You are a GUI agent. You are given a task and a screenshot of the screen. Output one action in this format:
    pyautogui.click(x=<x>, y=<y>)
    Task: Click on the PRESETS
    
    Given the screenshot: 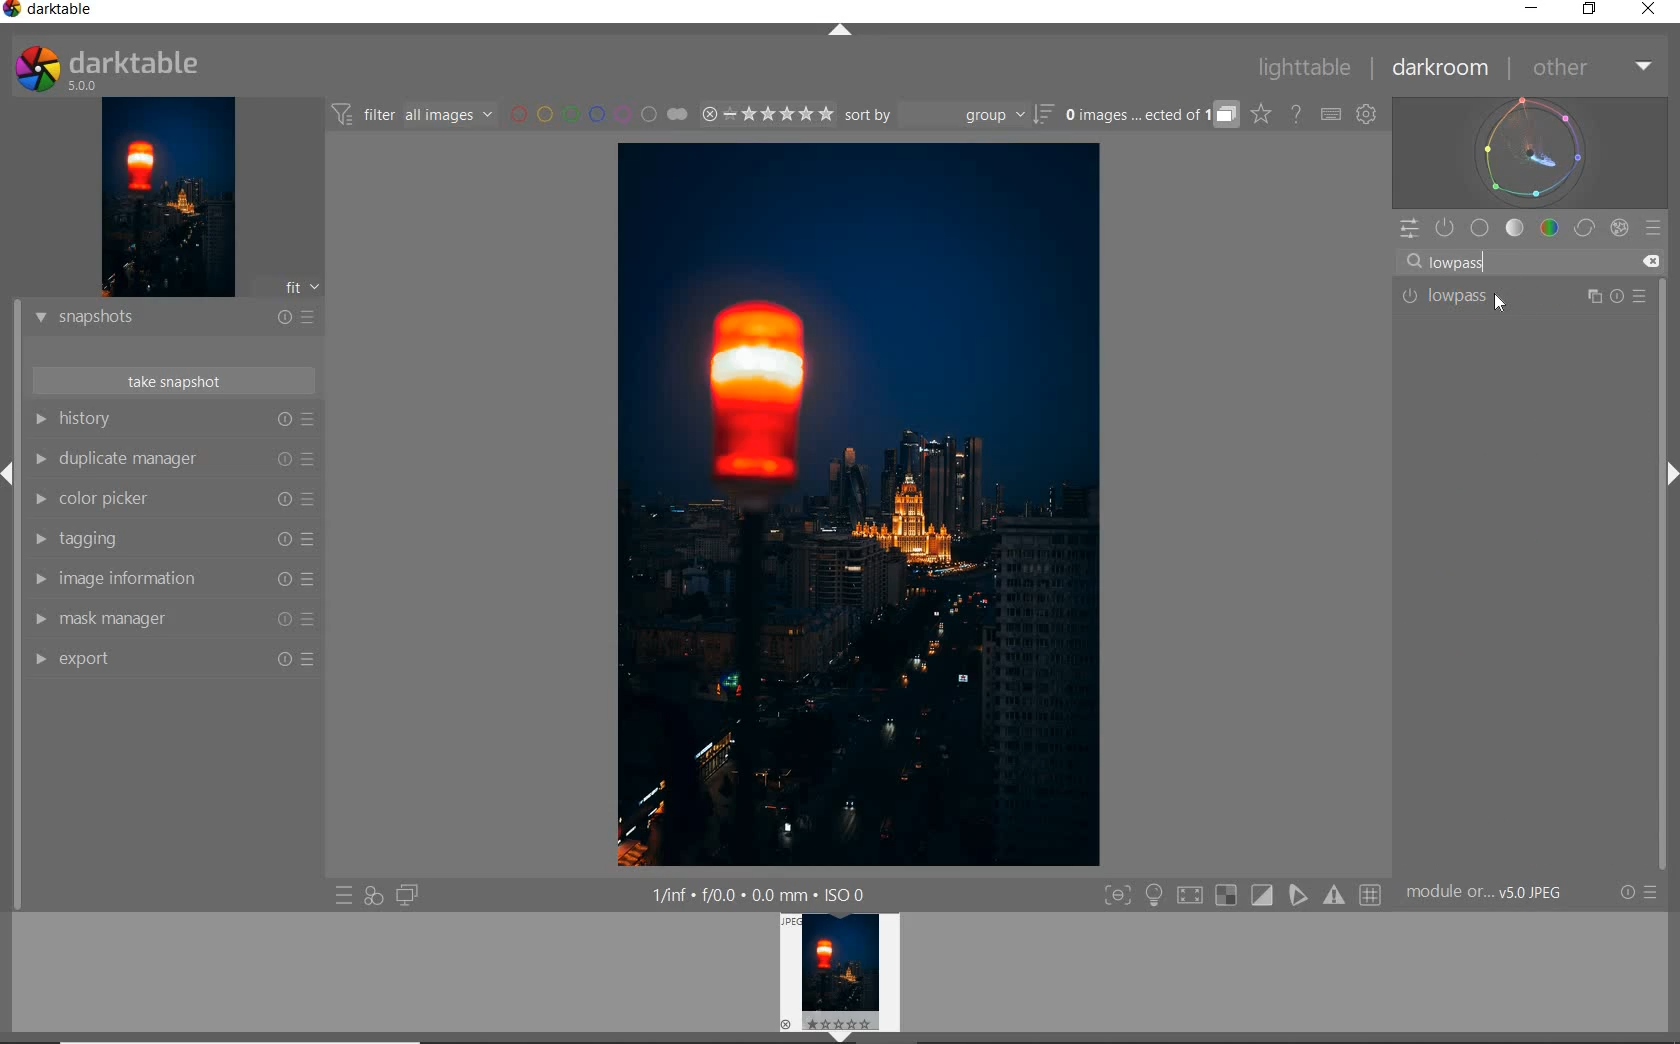 What is the action you would take?
    pyautogui.click(x=1655, y=230)
    